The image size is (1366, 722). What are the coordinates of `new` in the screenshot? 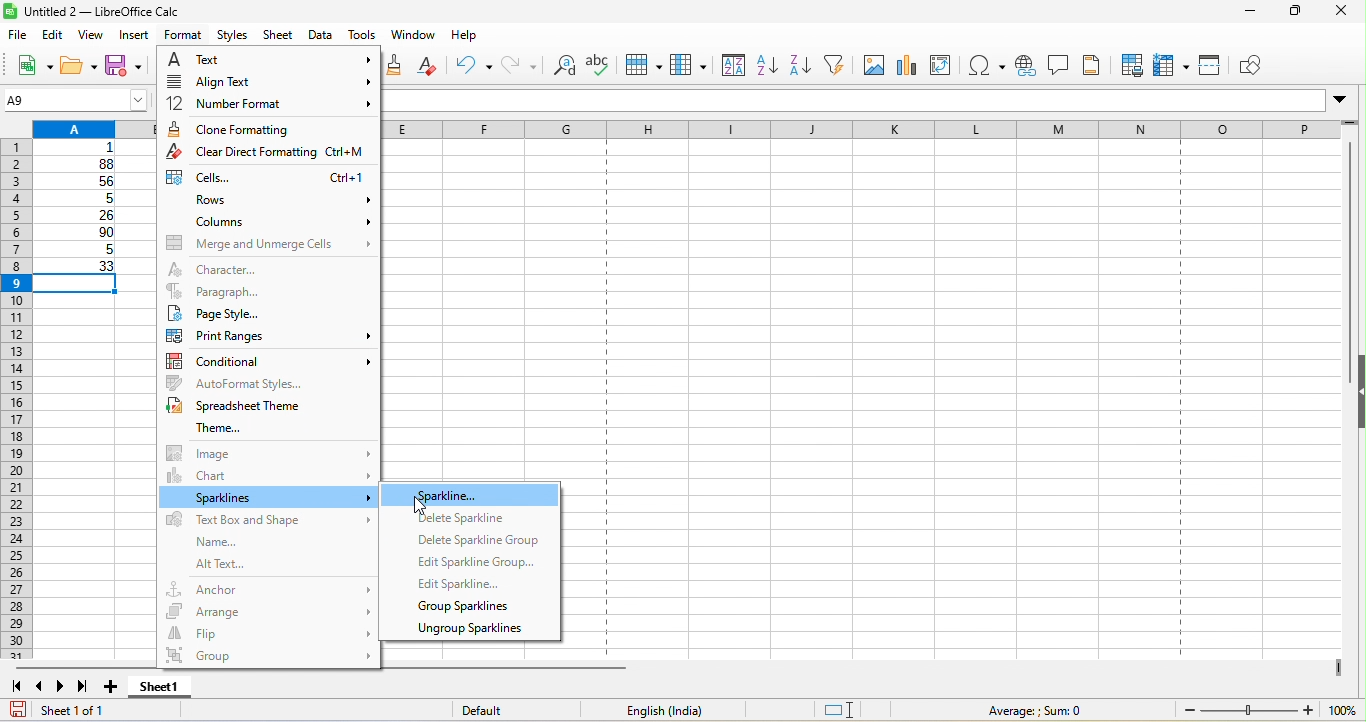 It's located at (28, 64).